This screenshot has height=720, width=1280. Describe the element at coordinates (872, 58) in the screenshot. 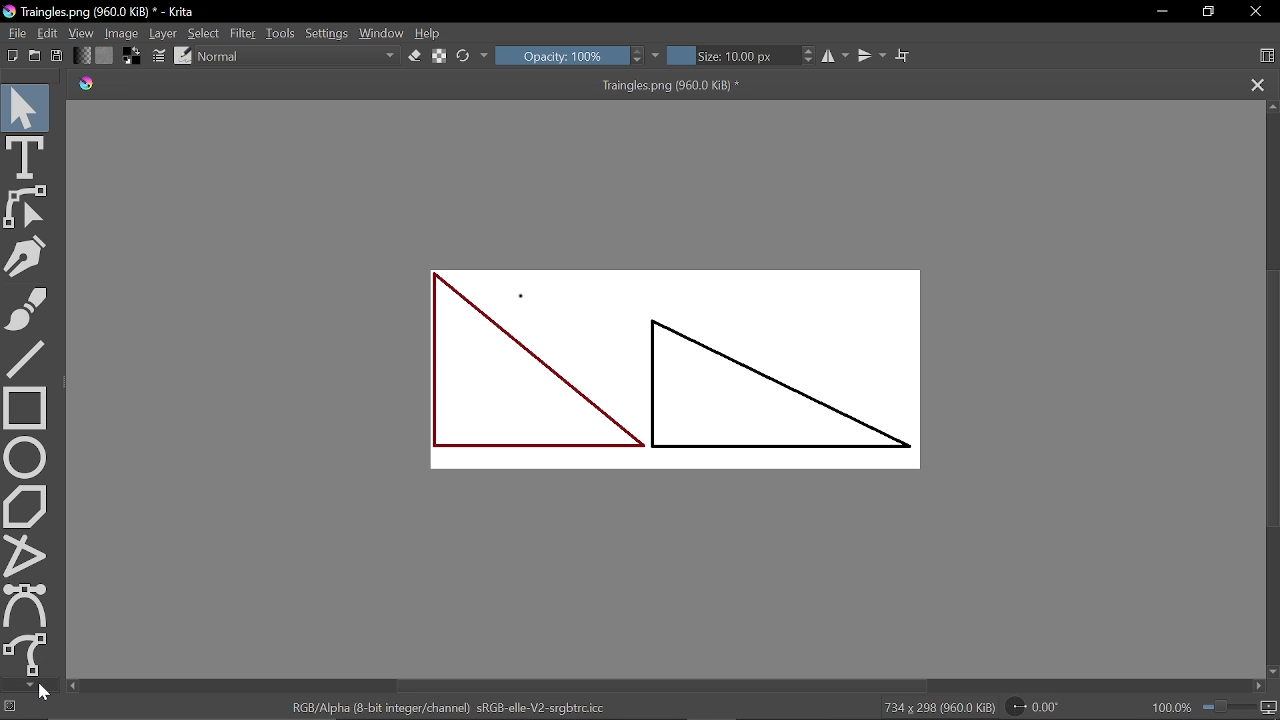

I see `Vertical mirror` at that location.